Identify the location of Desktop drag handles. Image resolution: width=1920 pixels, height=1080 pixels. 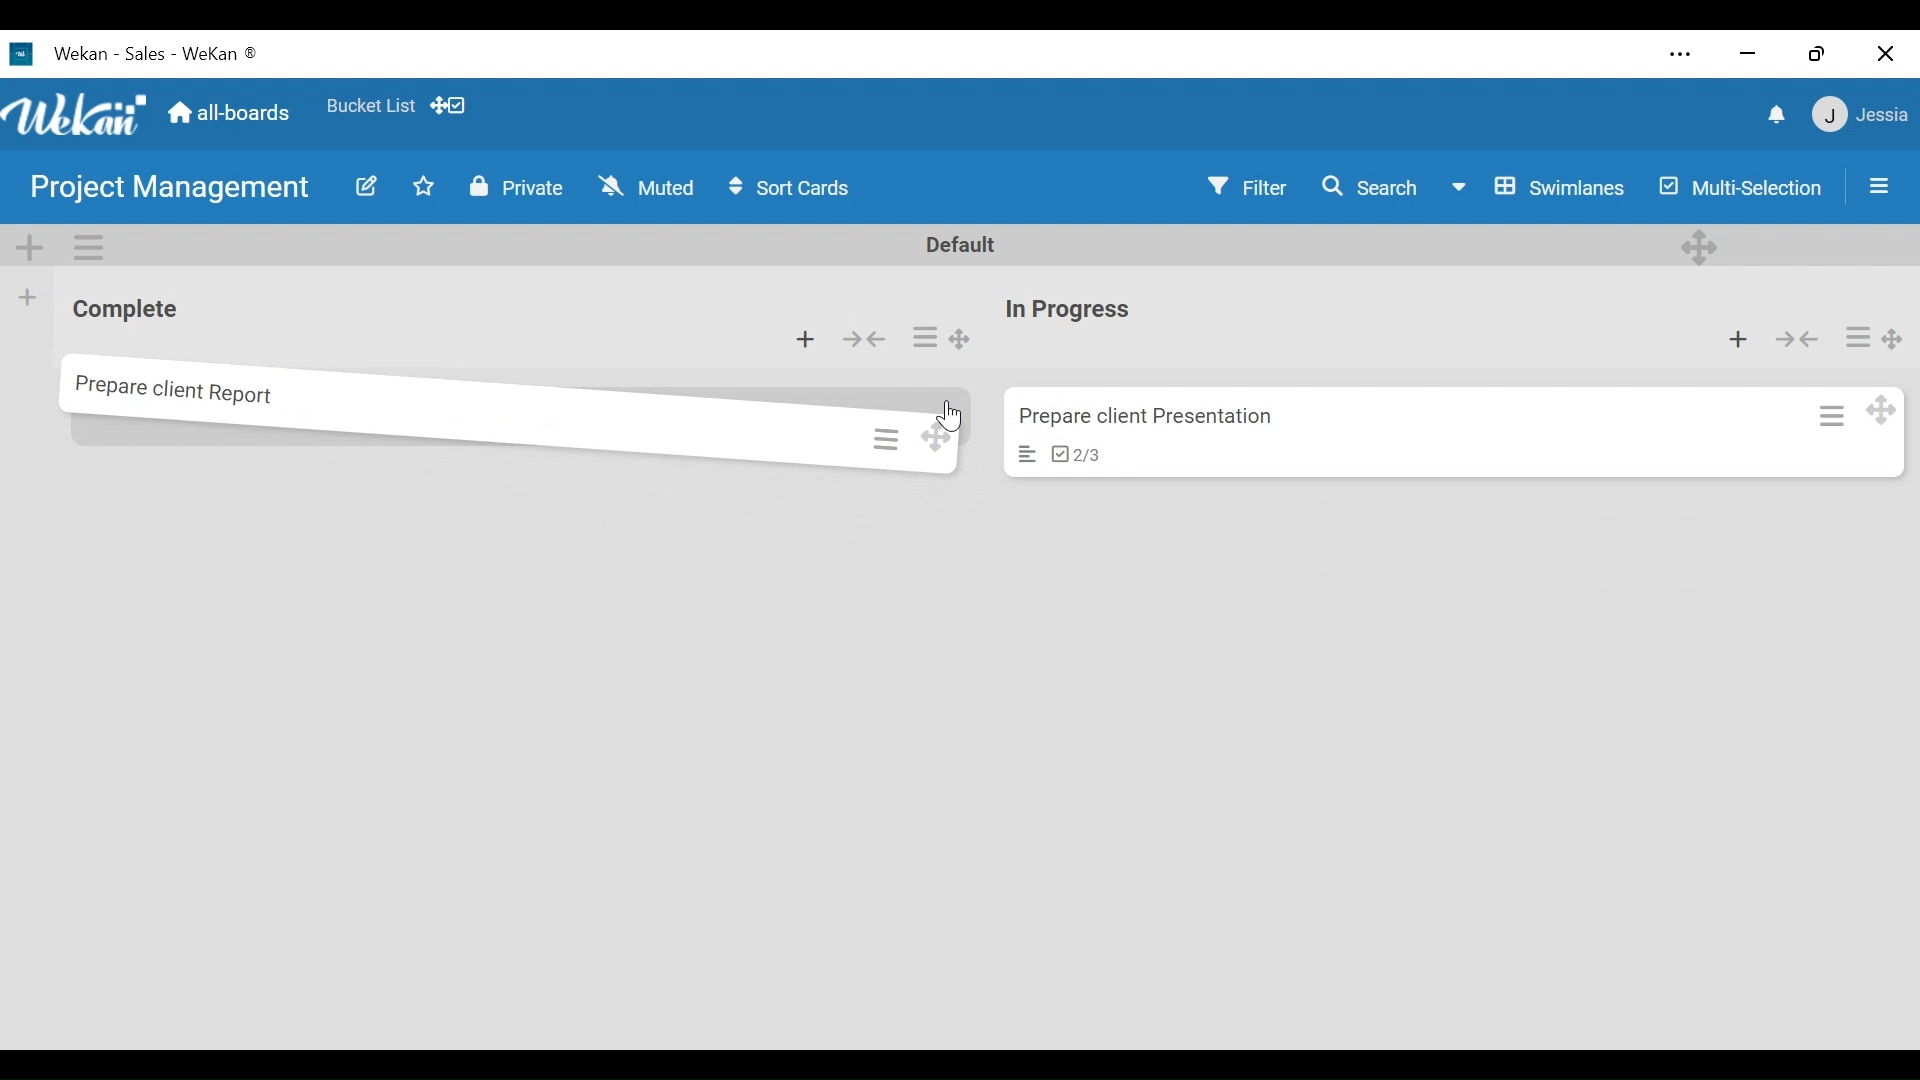
(1893, 337).